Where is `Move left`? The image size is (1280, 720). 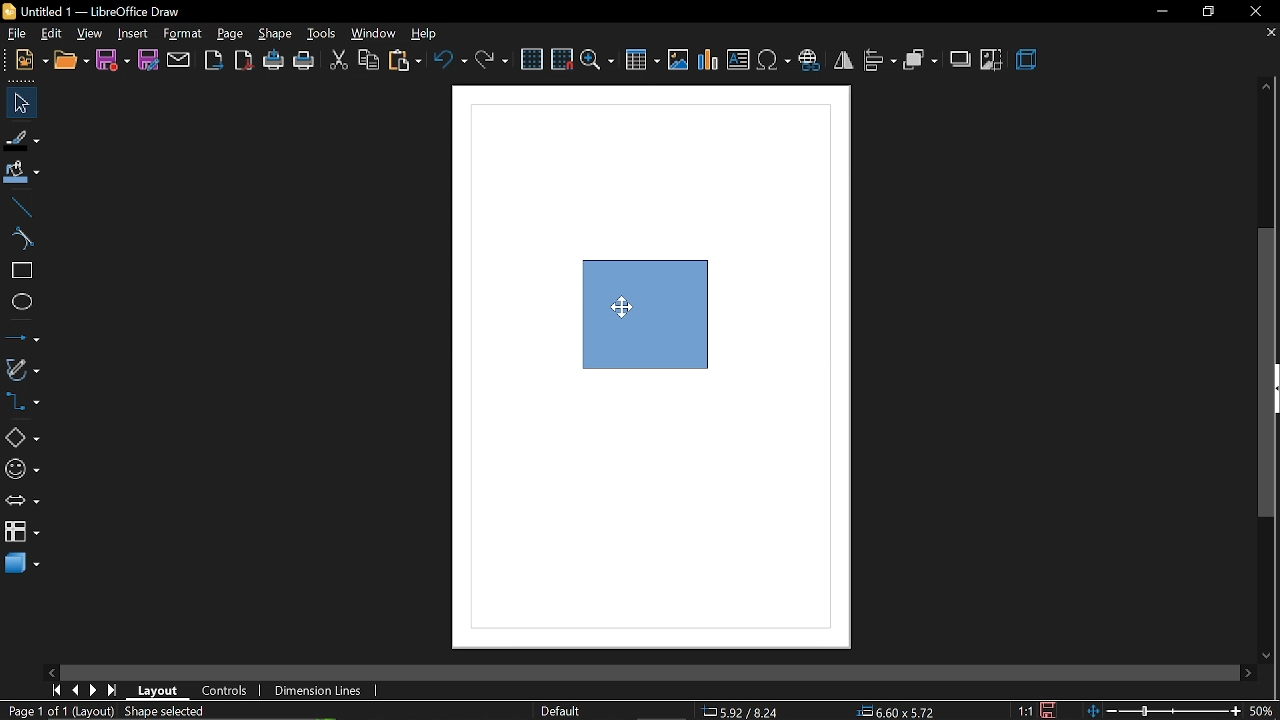 Move left is located at coordinates (54, 670).